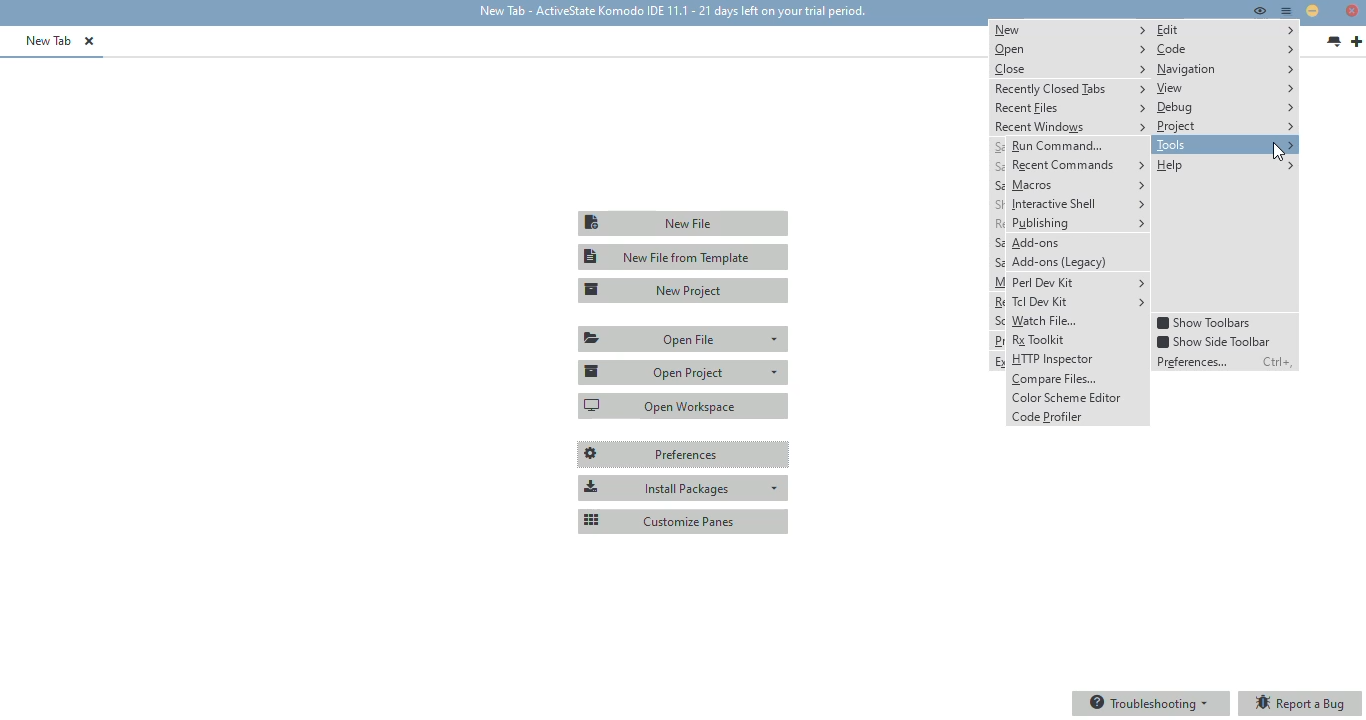 The width and height of the screenshot is (1366, 720). What do you see at coordinates (683, 520) in the screenshot?
I see `customize panes` at bounding box center [683, 520].